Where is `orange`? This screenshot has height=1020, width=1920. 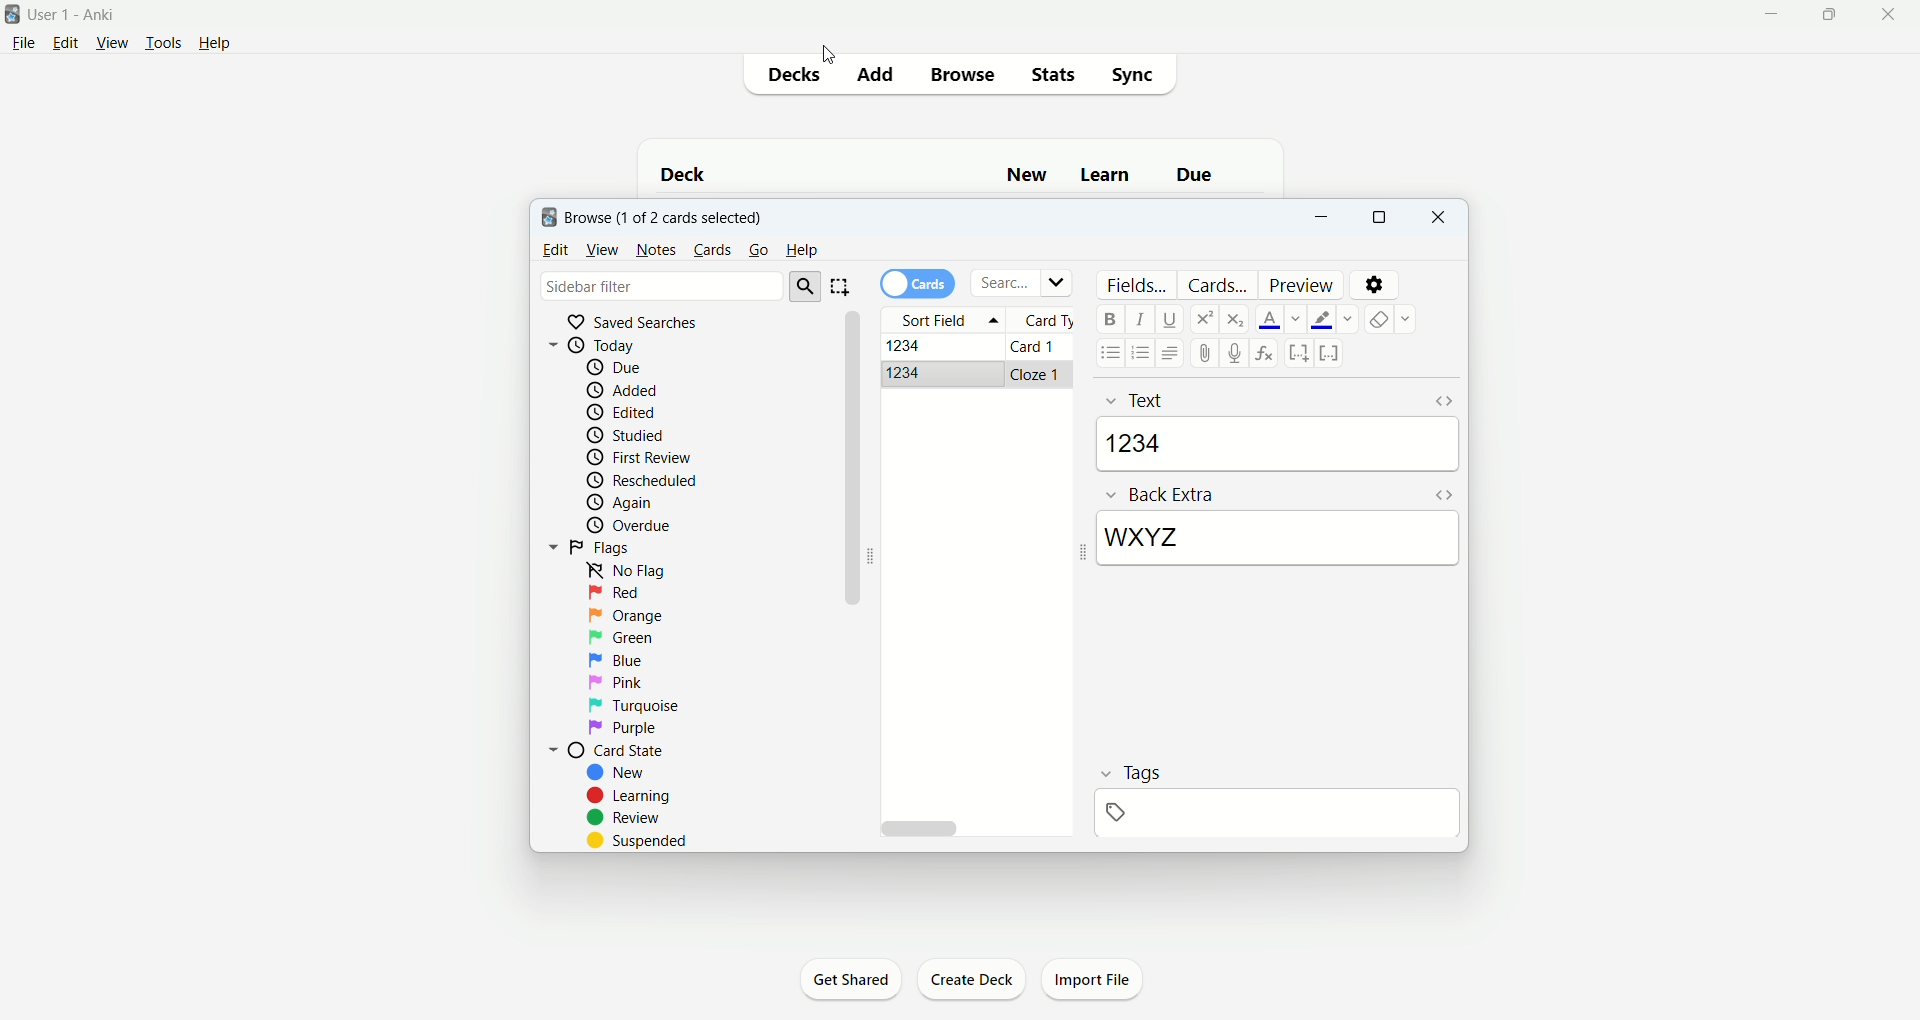
orange is located at coordinates (624, 615).